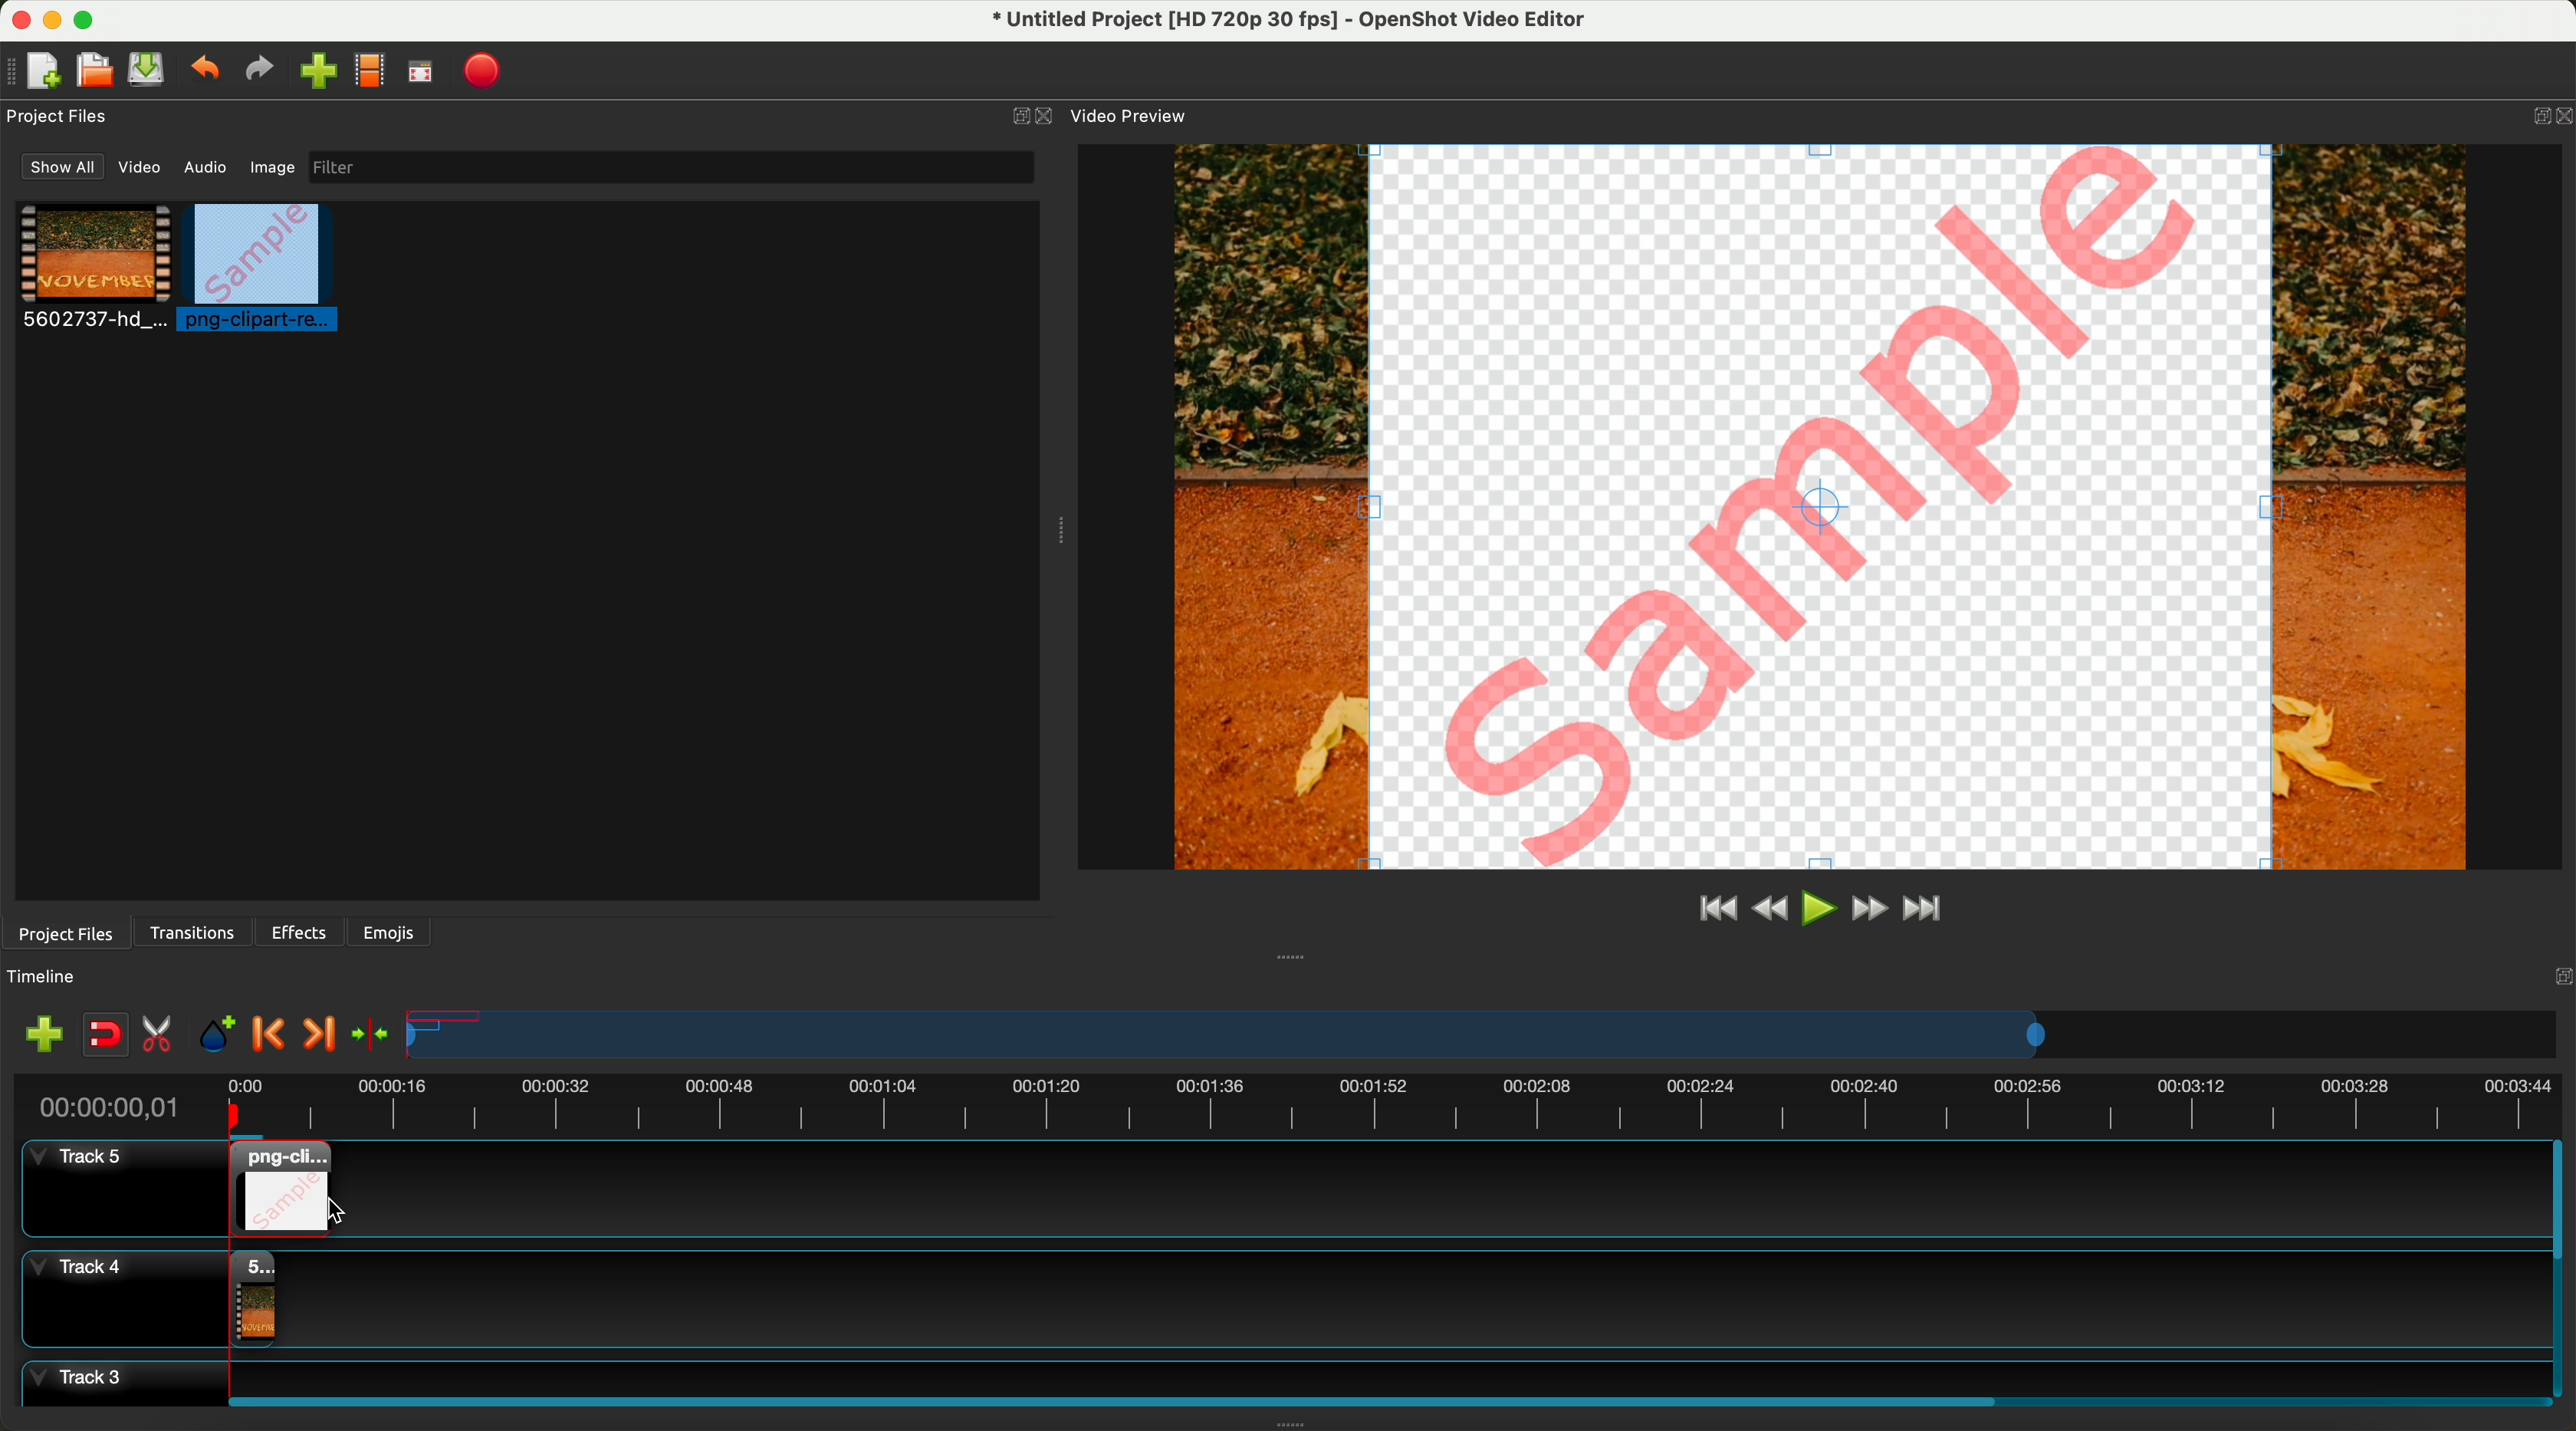 The height and width of the screenshot is (1431, 2576). Describe the element at coordinates (1925, 911) in the screenshot. I see `jump to end` at that location.